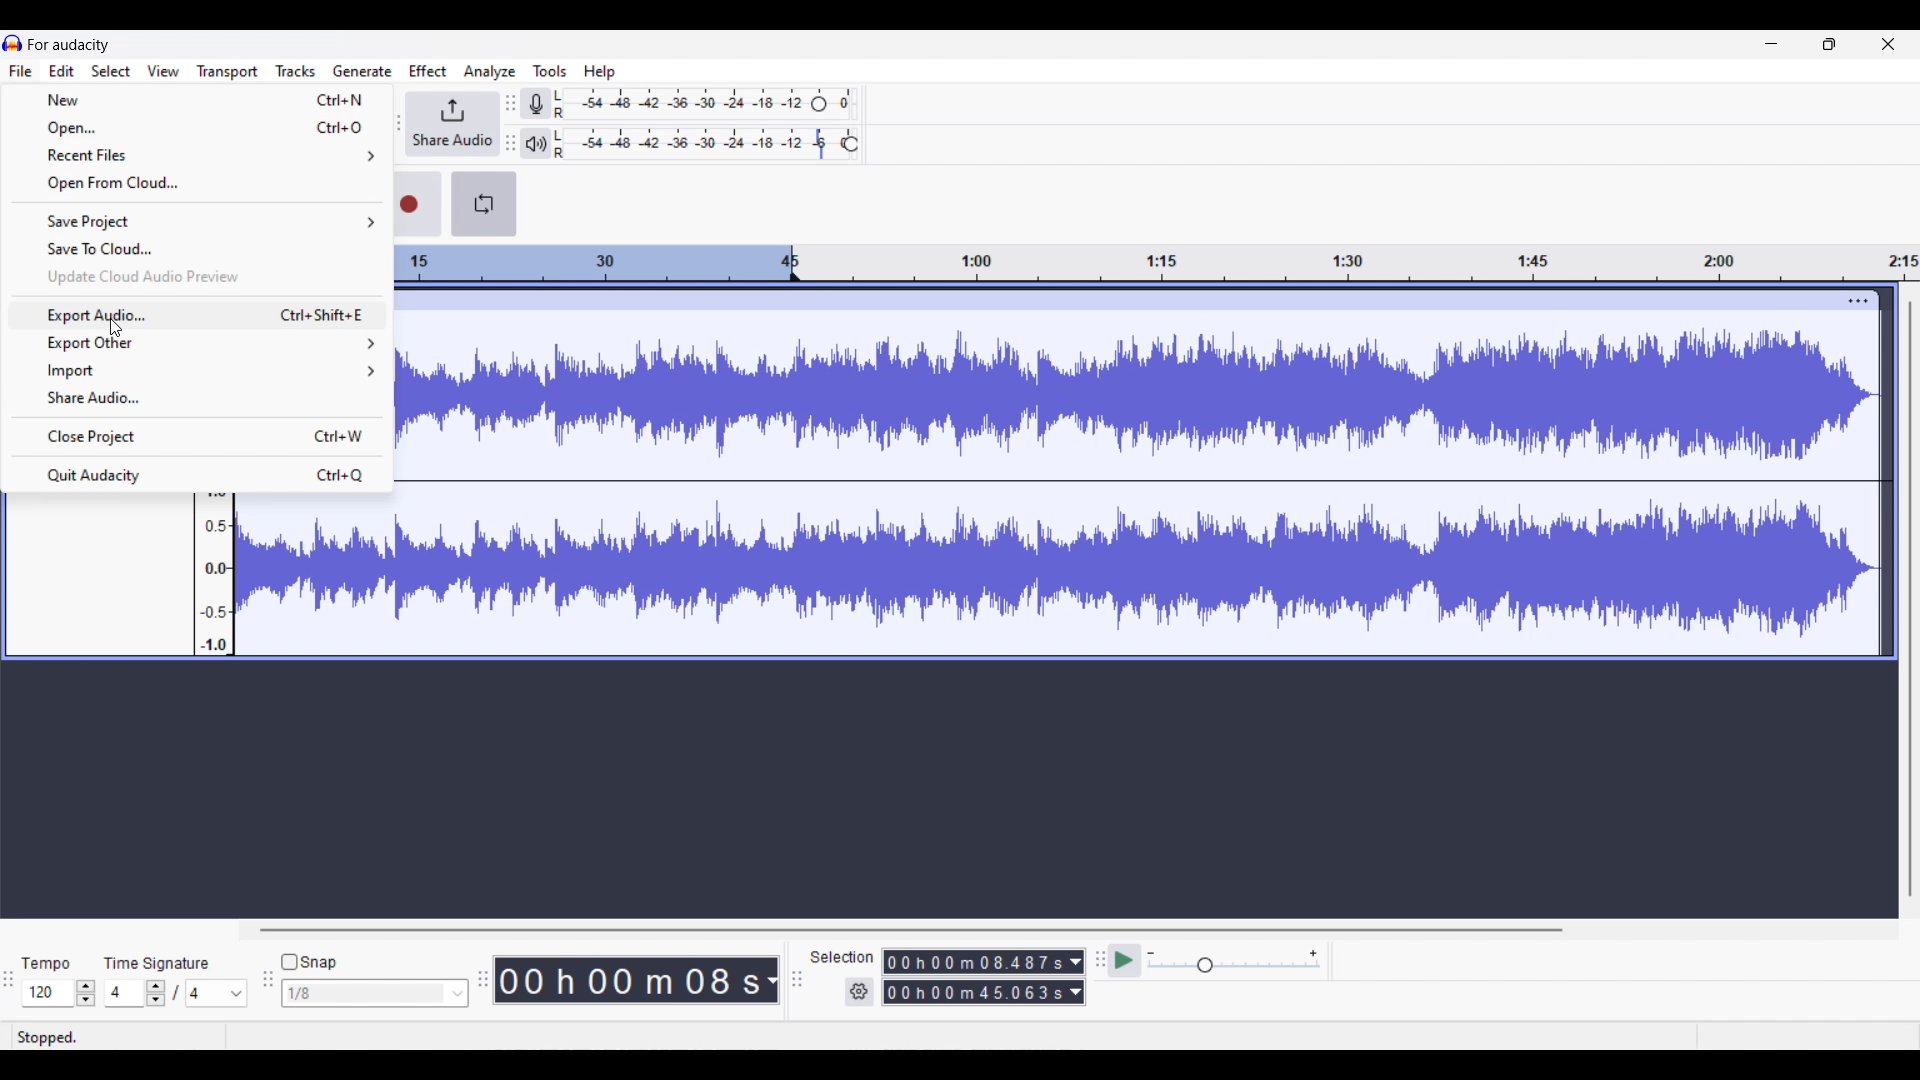 The image size is (1920, 1080). I want to click on Playback meter, so click(535, 144).